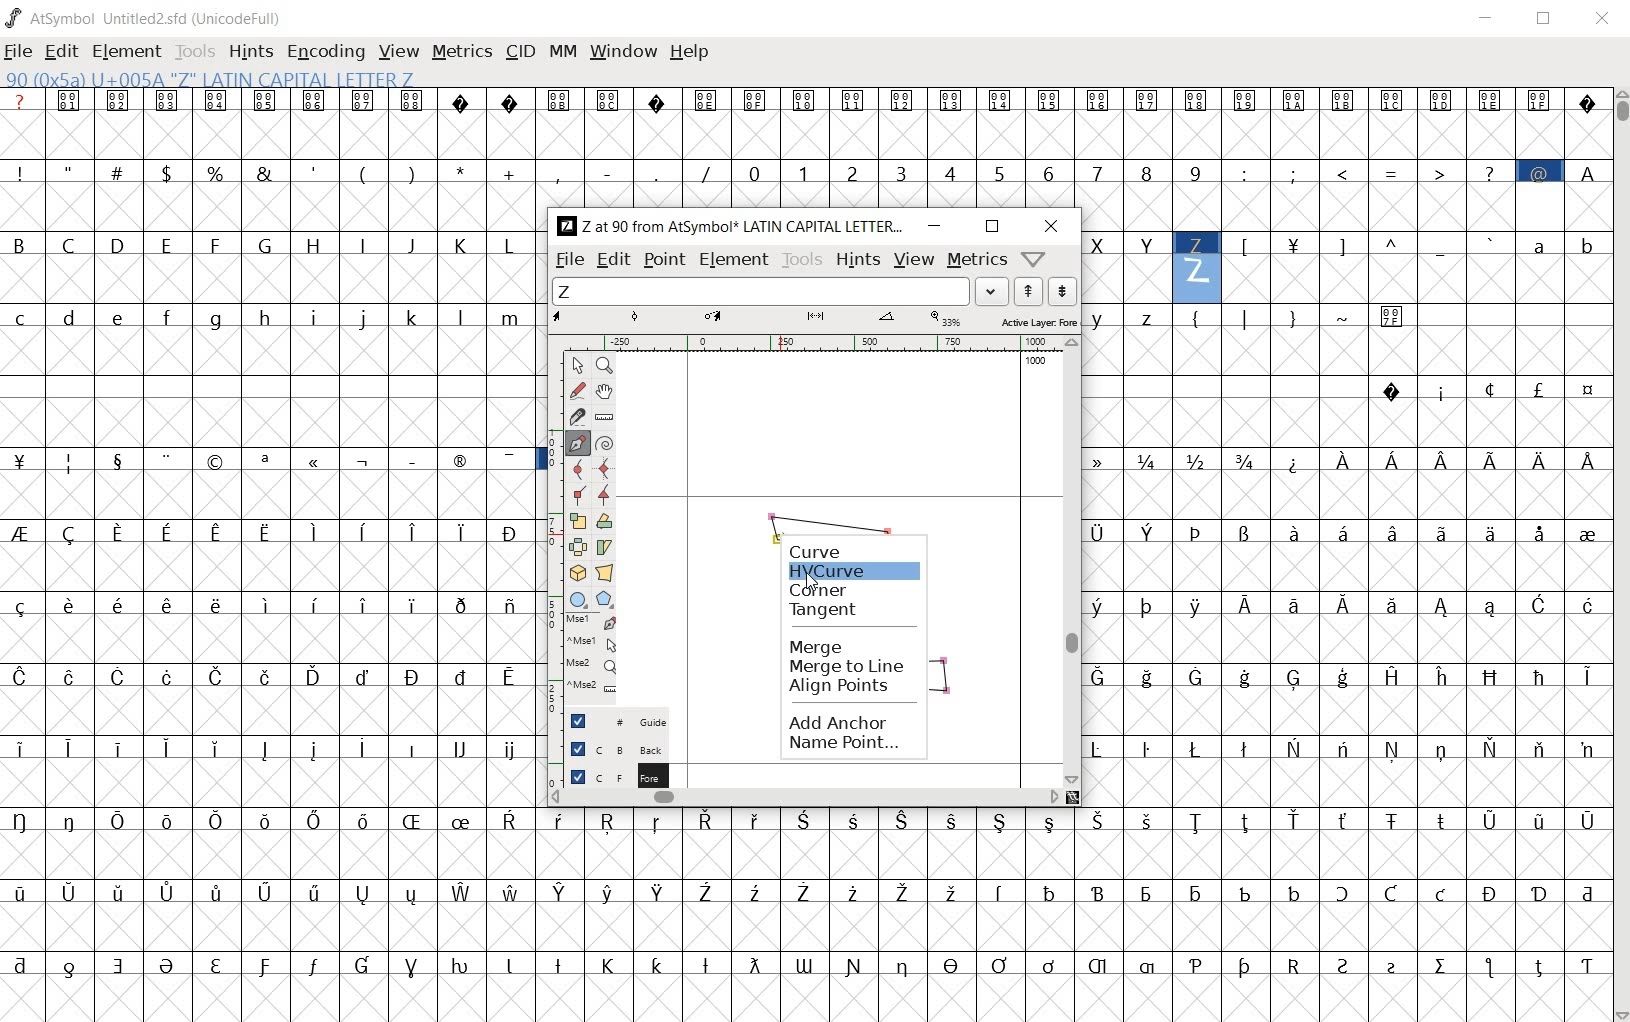 This screenshot has width=1630, height=1022. I want to click on add anchor, so click(839, 721).